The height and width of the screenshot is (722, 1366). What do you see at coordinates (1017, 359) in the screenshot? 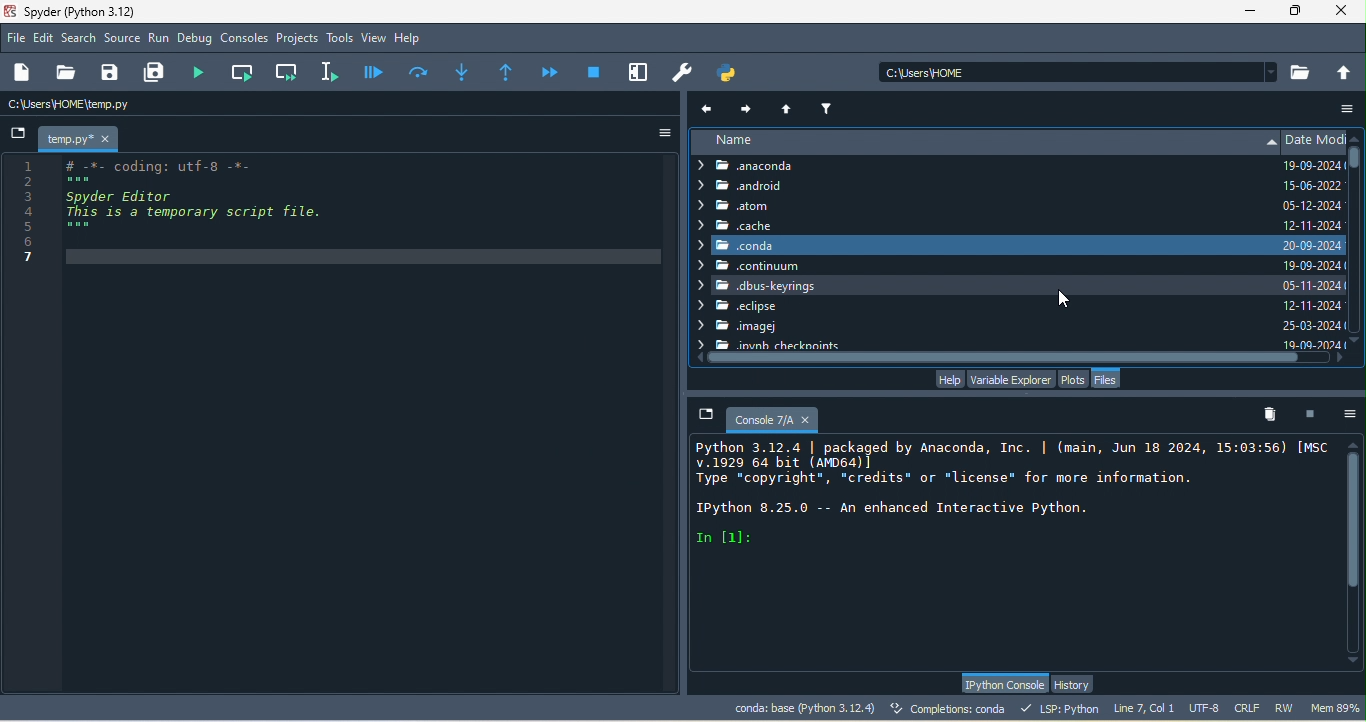
I see `horizontal scroll bar` at bounding box center [1017, 359].